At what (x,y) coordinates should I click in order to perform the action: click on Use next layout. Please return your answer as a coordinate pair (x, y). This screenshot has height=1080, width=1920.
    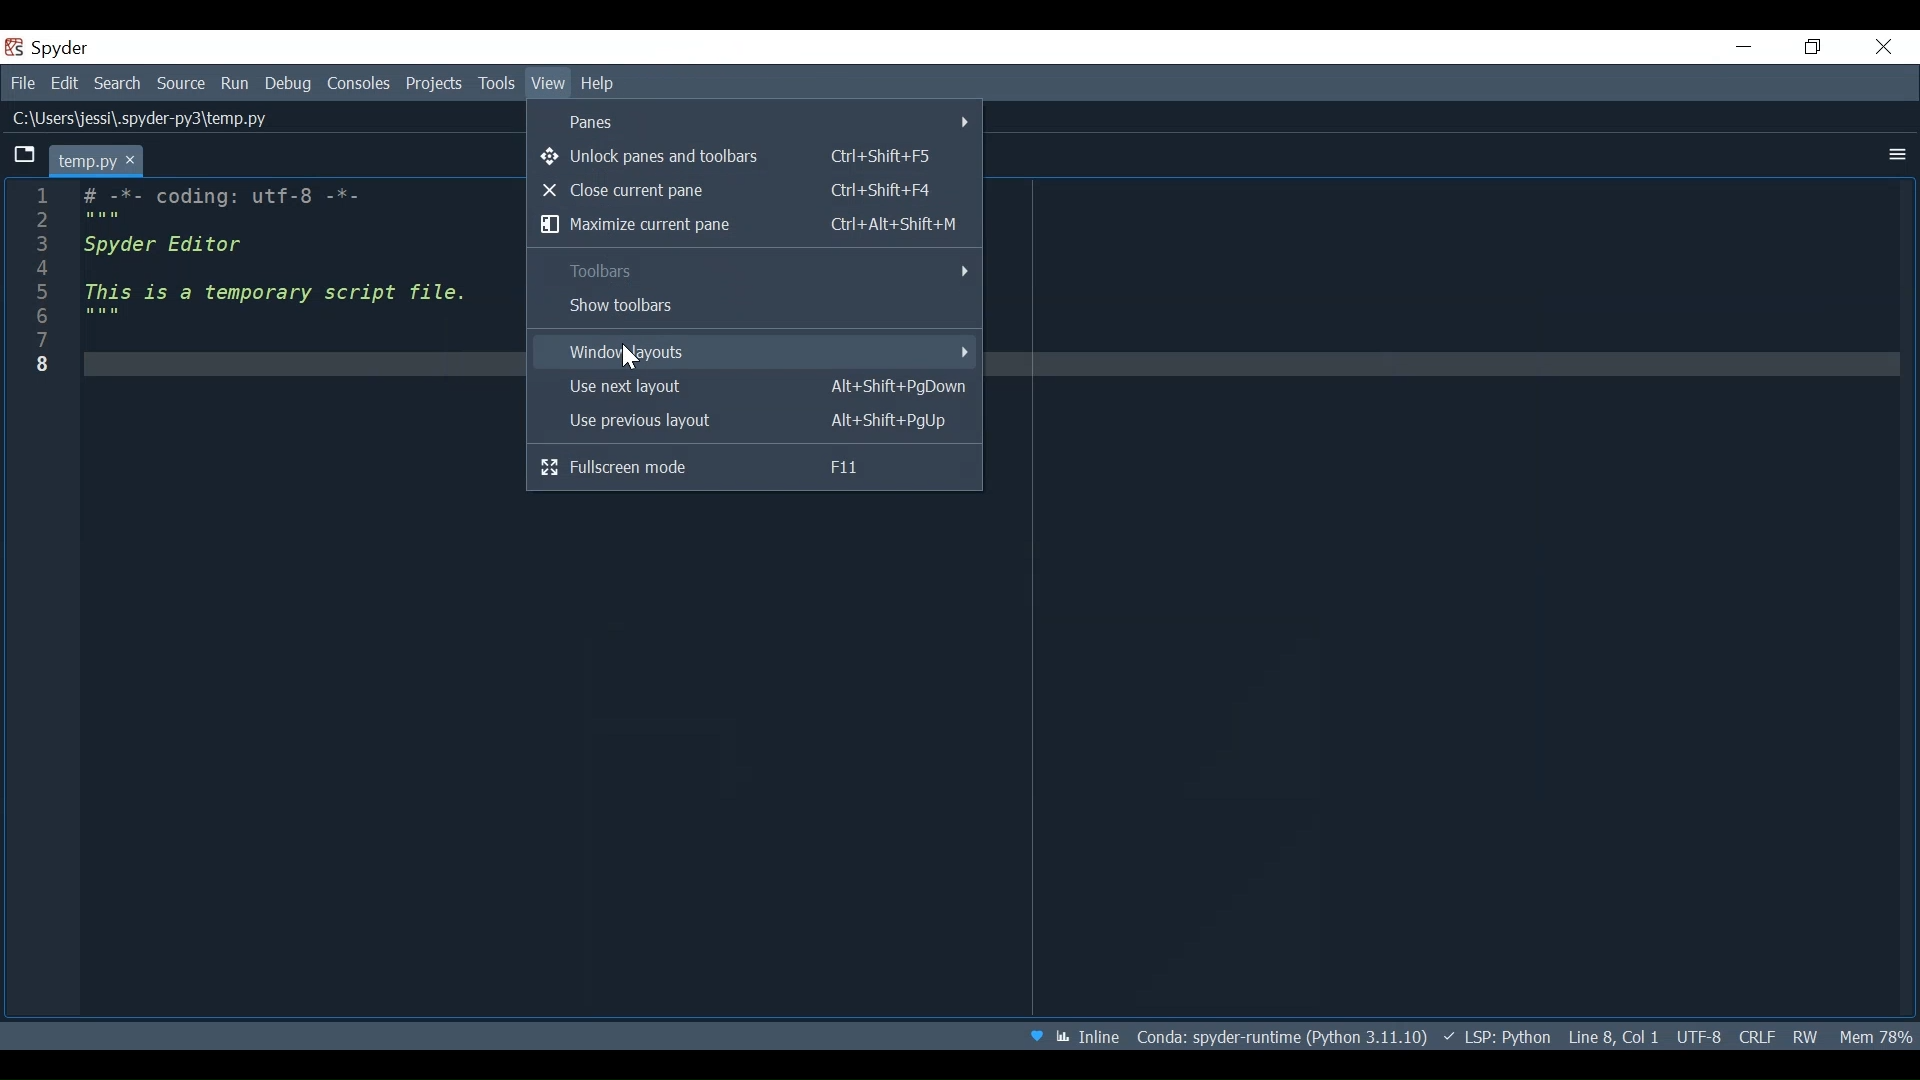
    Looking at the image, I should click on (754, 387).